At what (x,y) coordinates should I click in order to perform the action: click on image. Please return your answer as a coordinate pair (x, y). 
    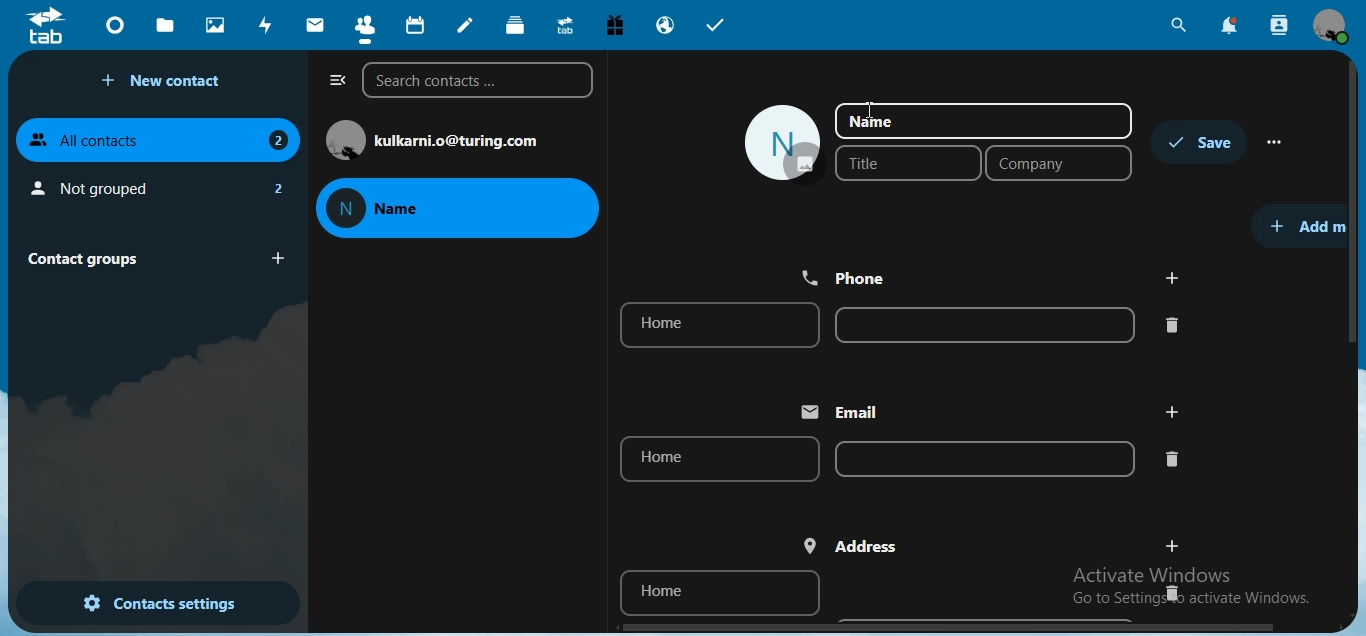
    Looking at the image, I should click on (782, 144).